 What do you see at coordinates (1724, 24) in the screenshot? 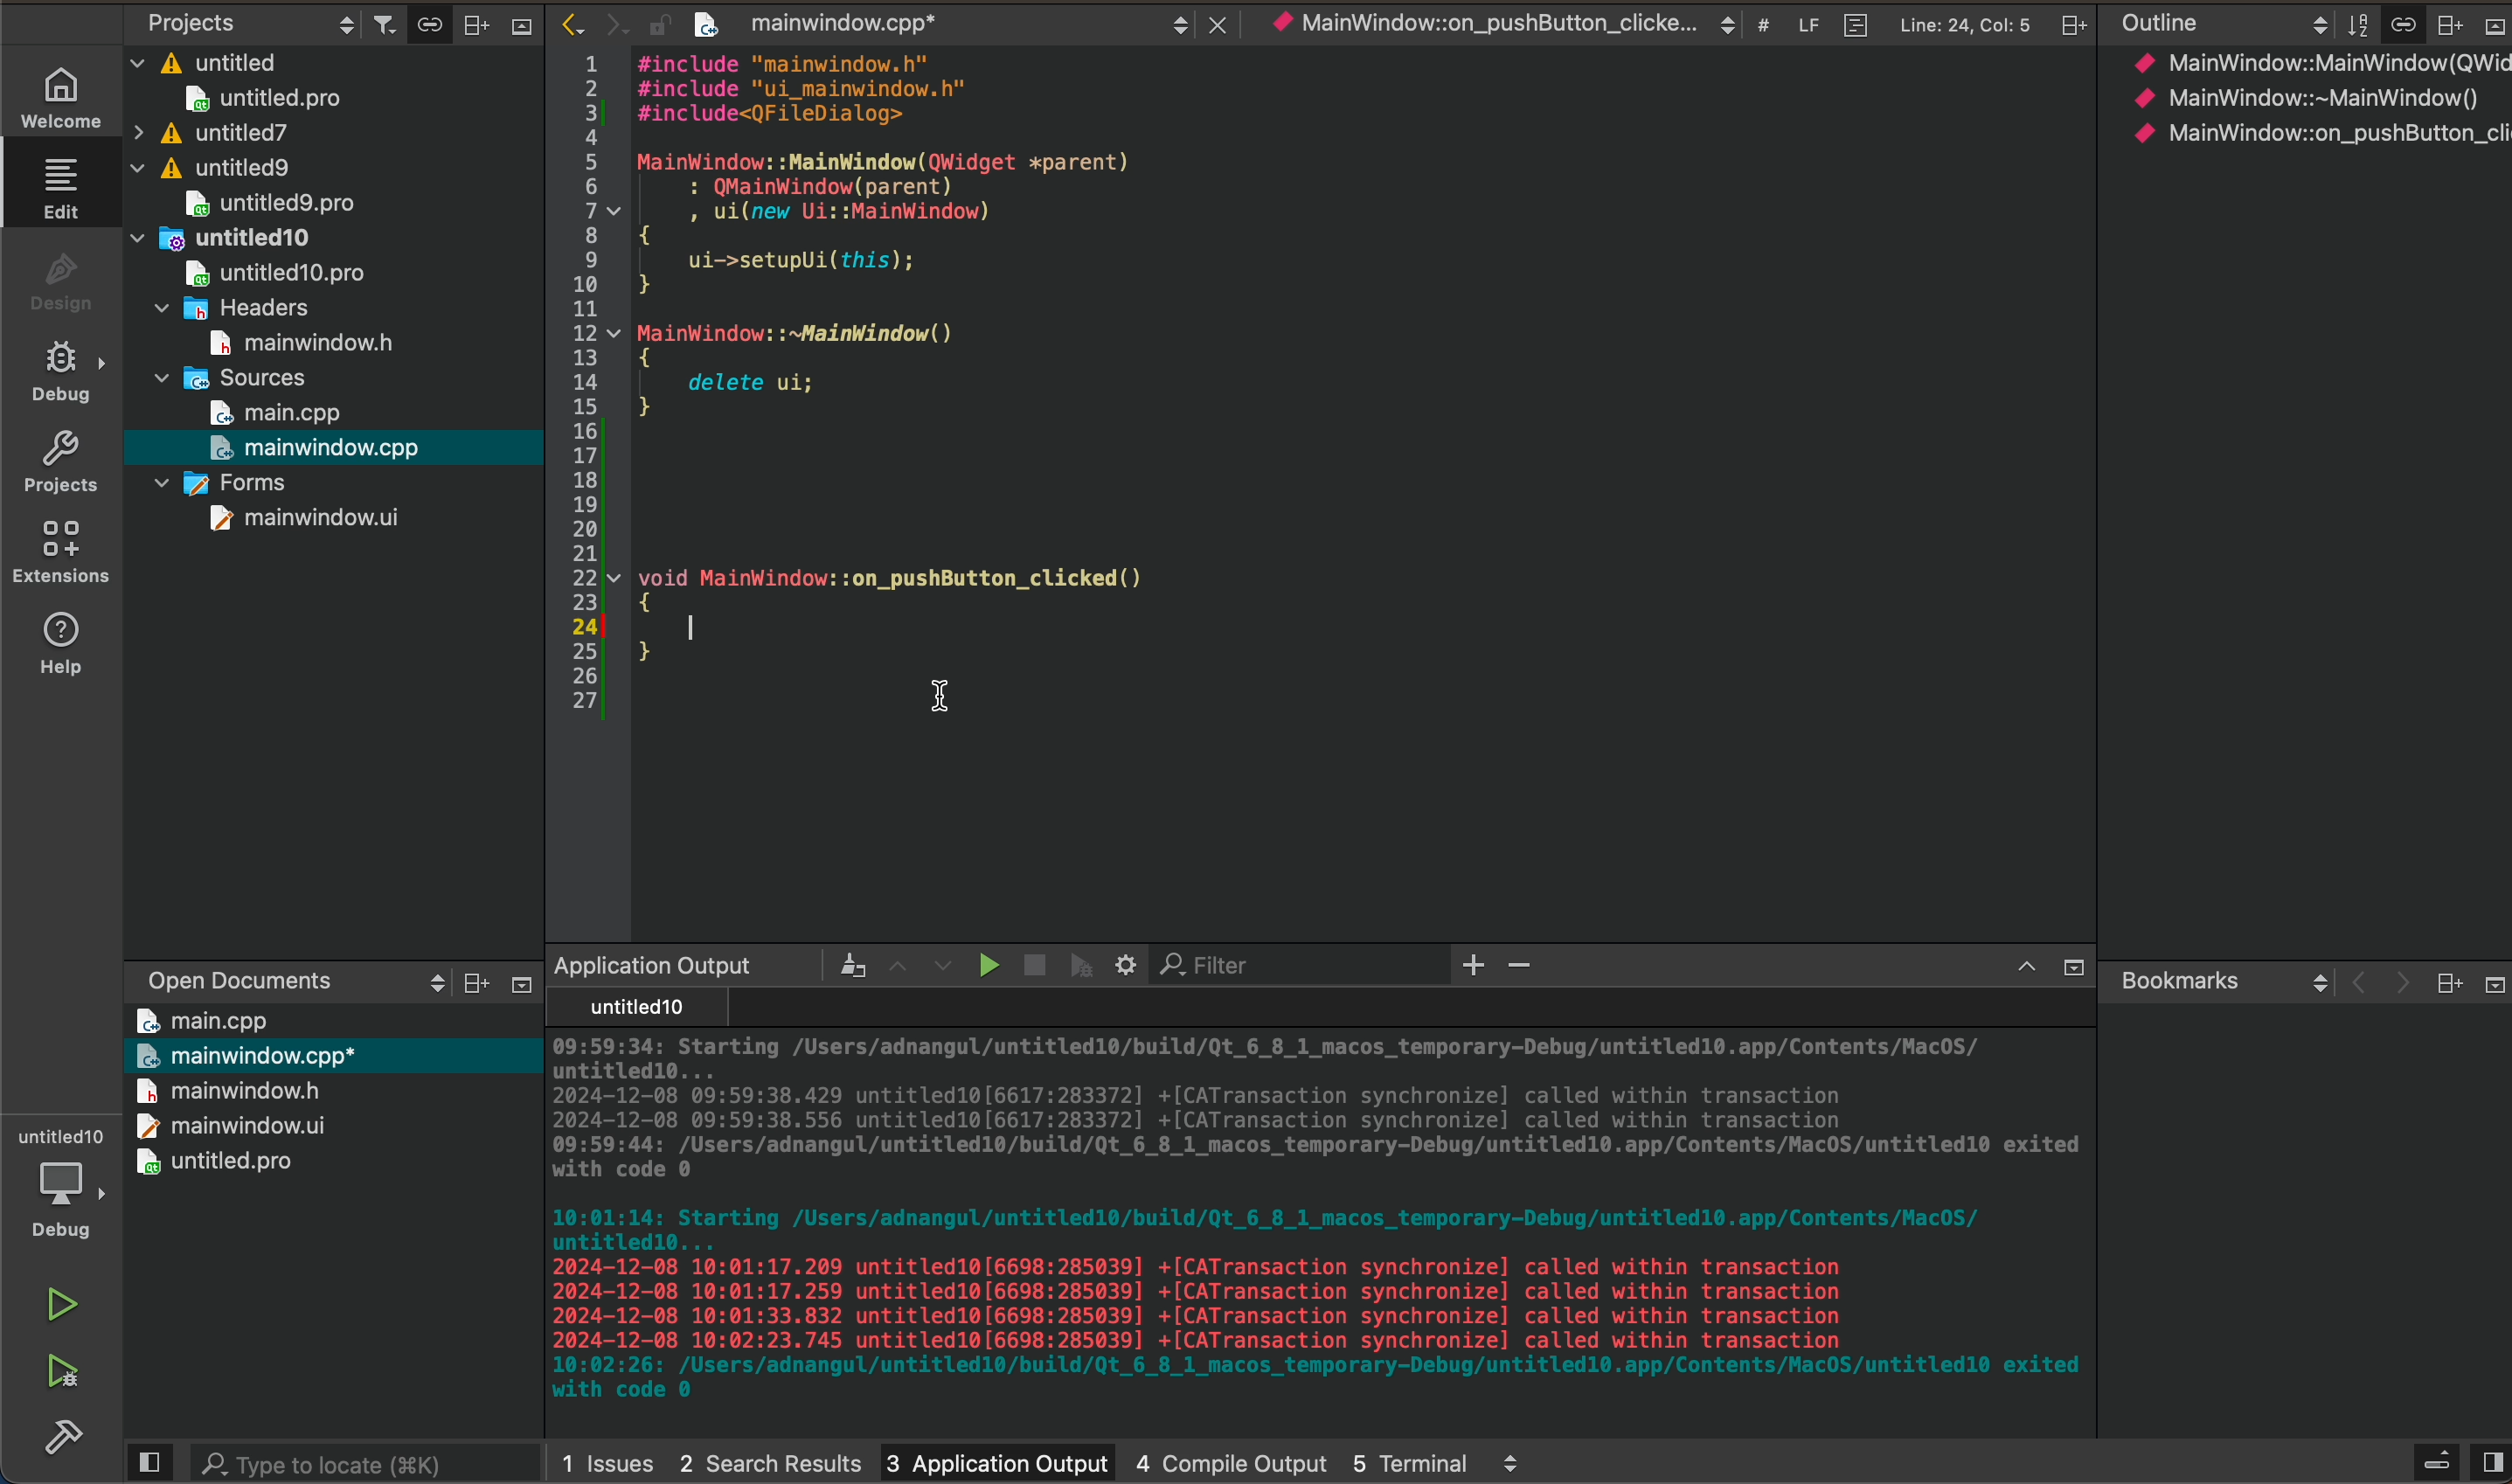
I see `Scroll` at bounding box center [1724, 24].